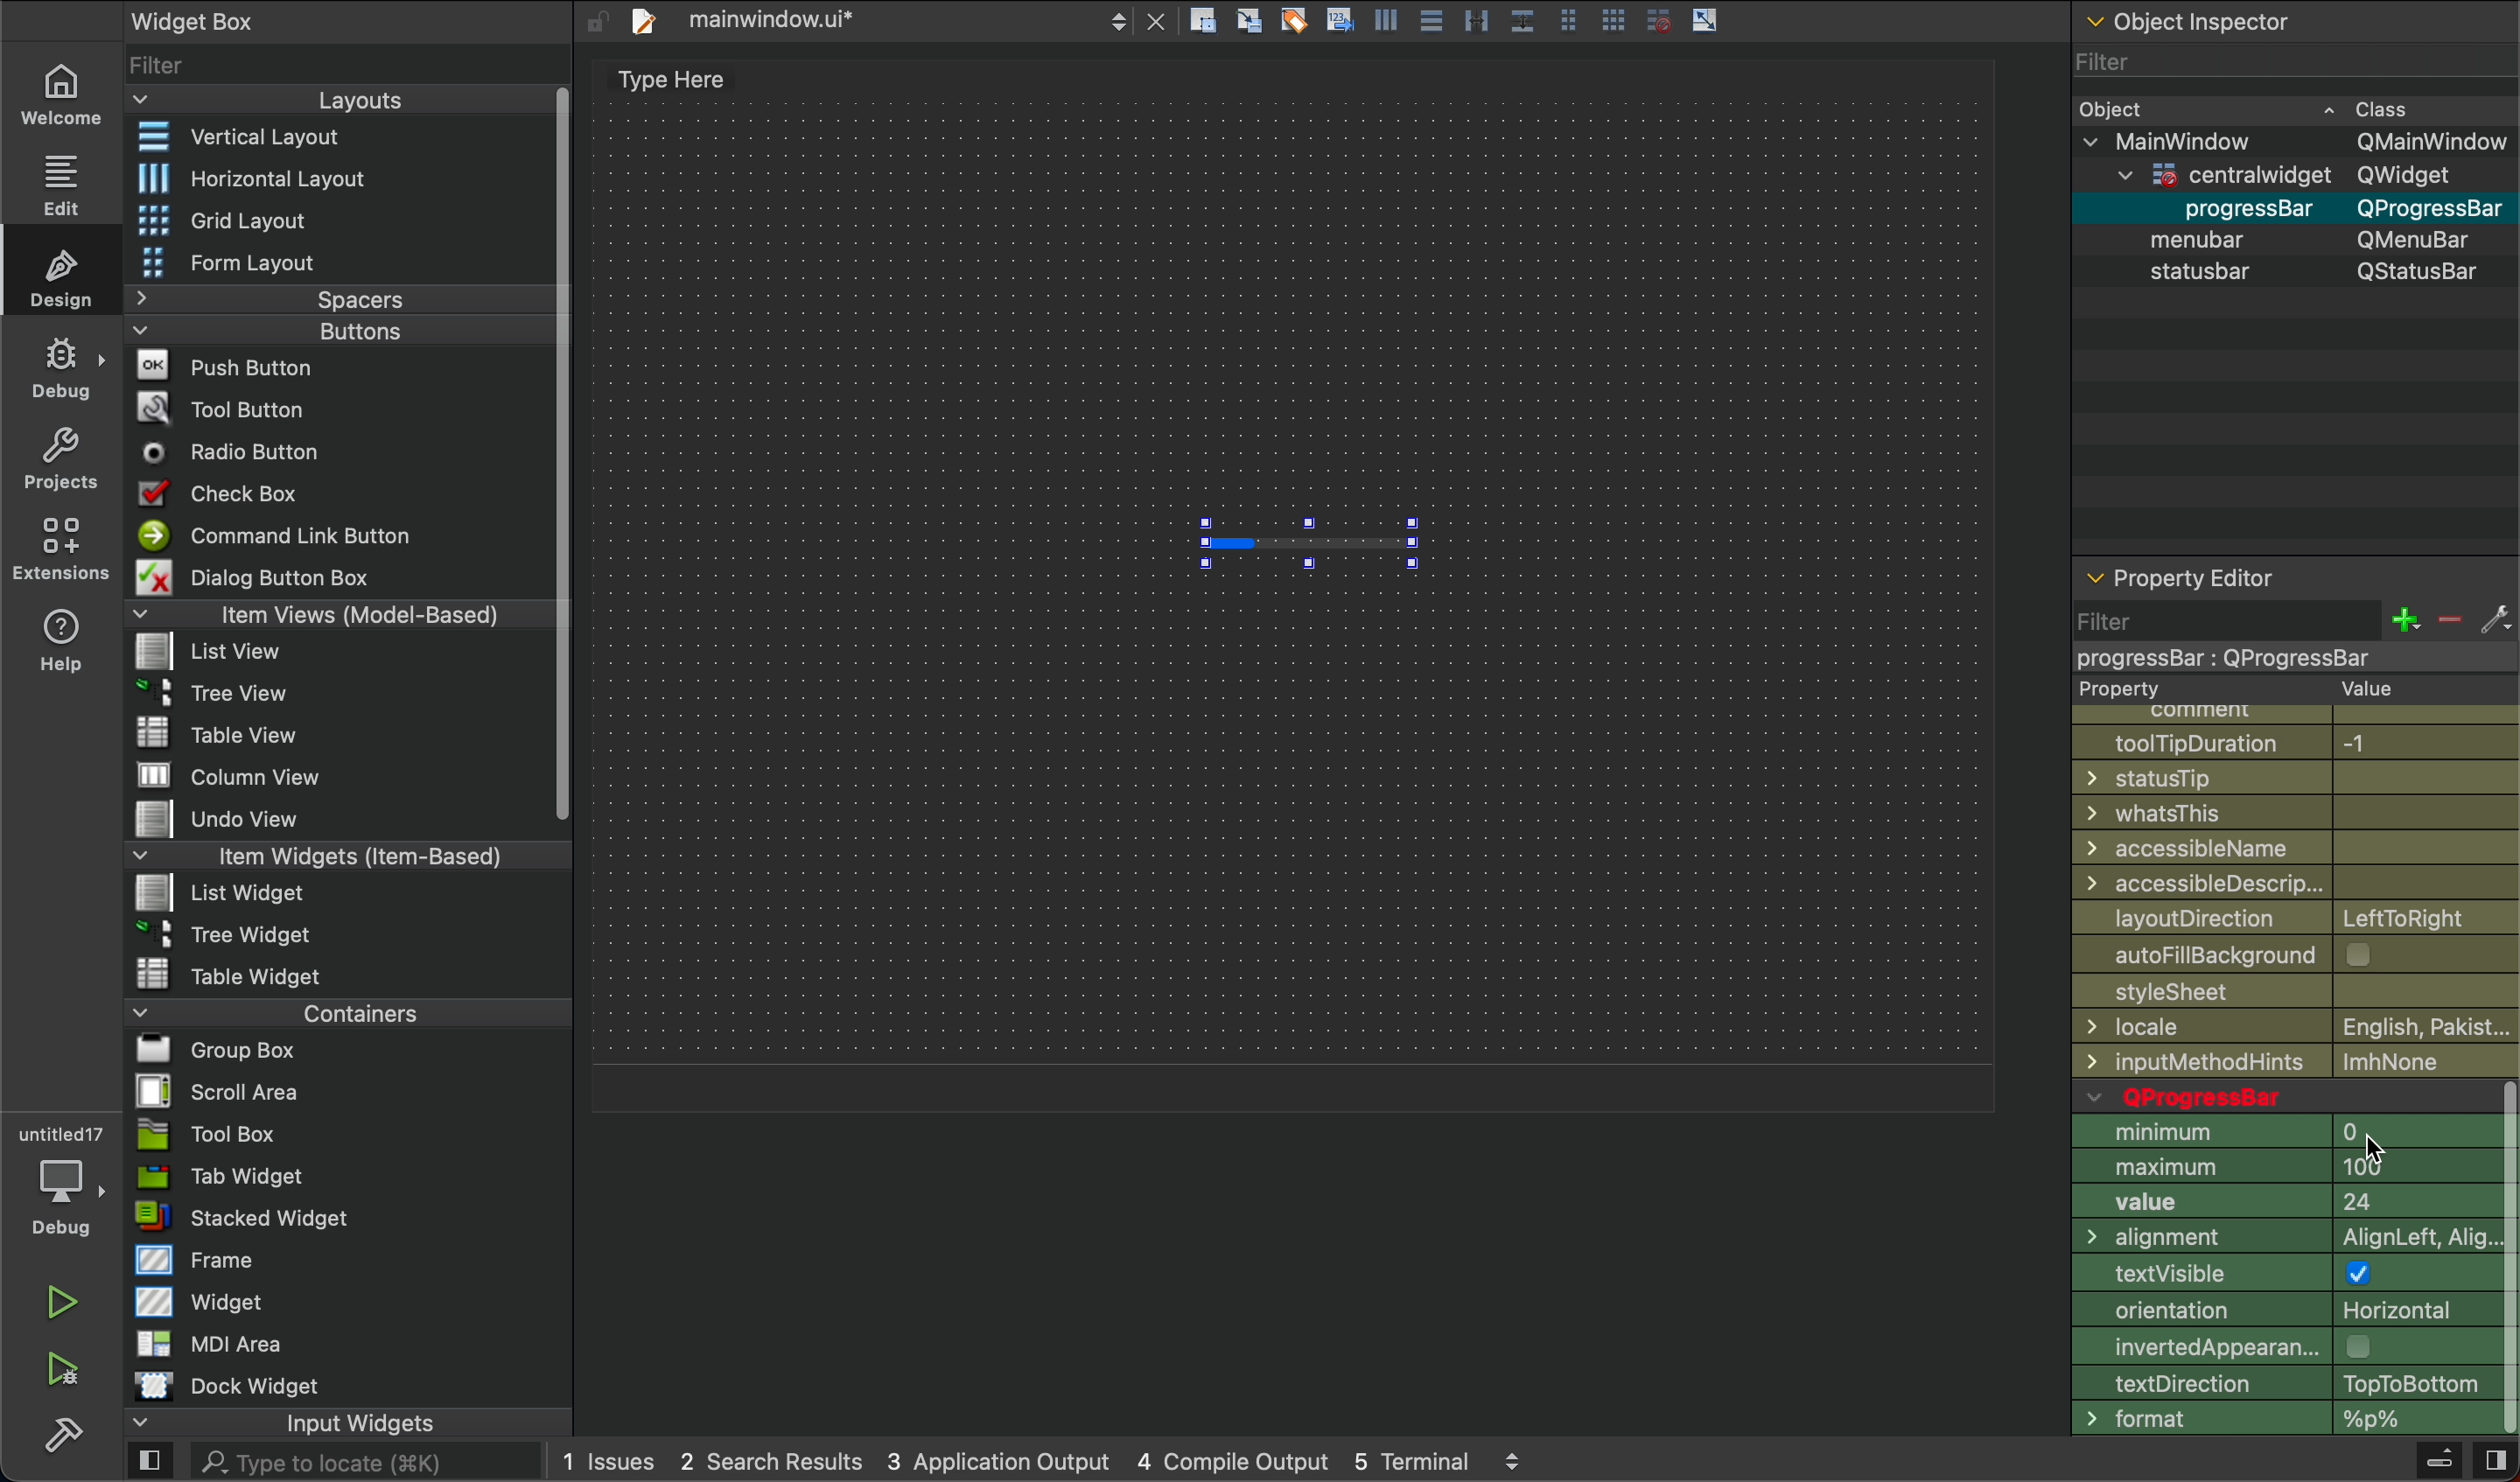 This screenshot has height=1482, width=2520. Describe the element at coordinates (2281, 1314) in the screenshot. I see `Orientation ` at that location.